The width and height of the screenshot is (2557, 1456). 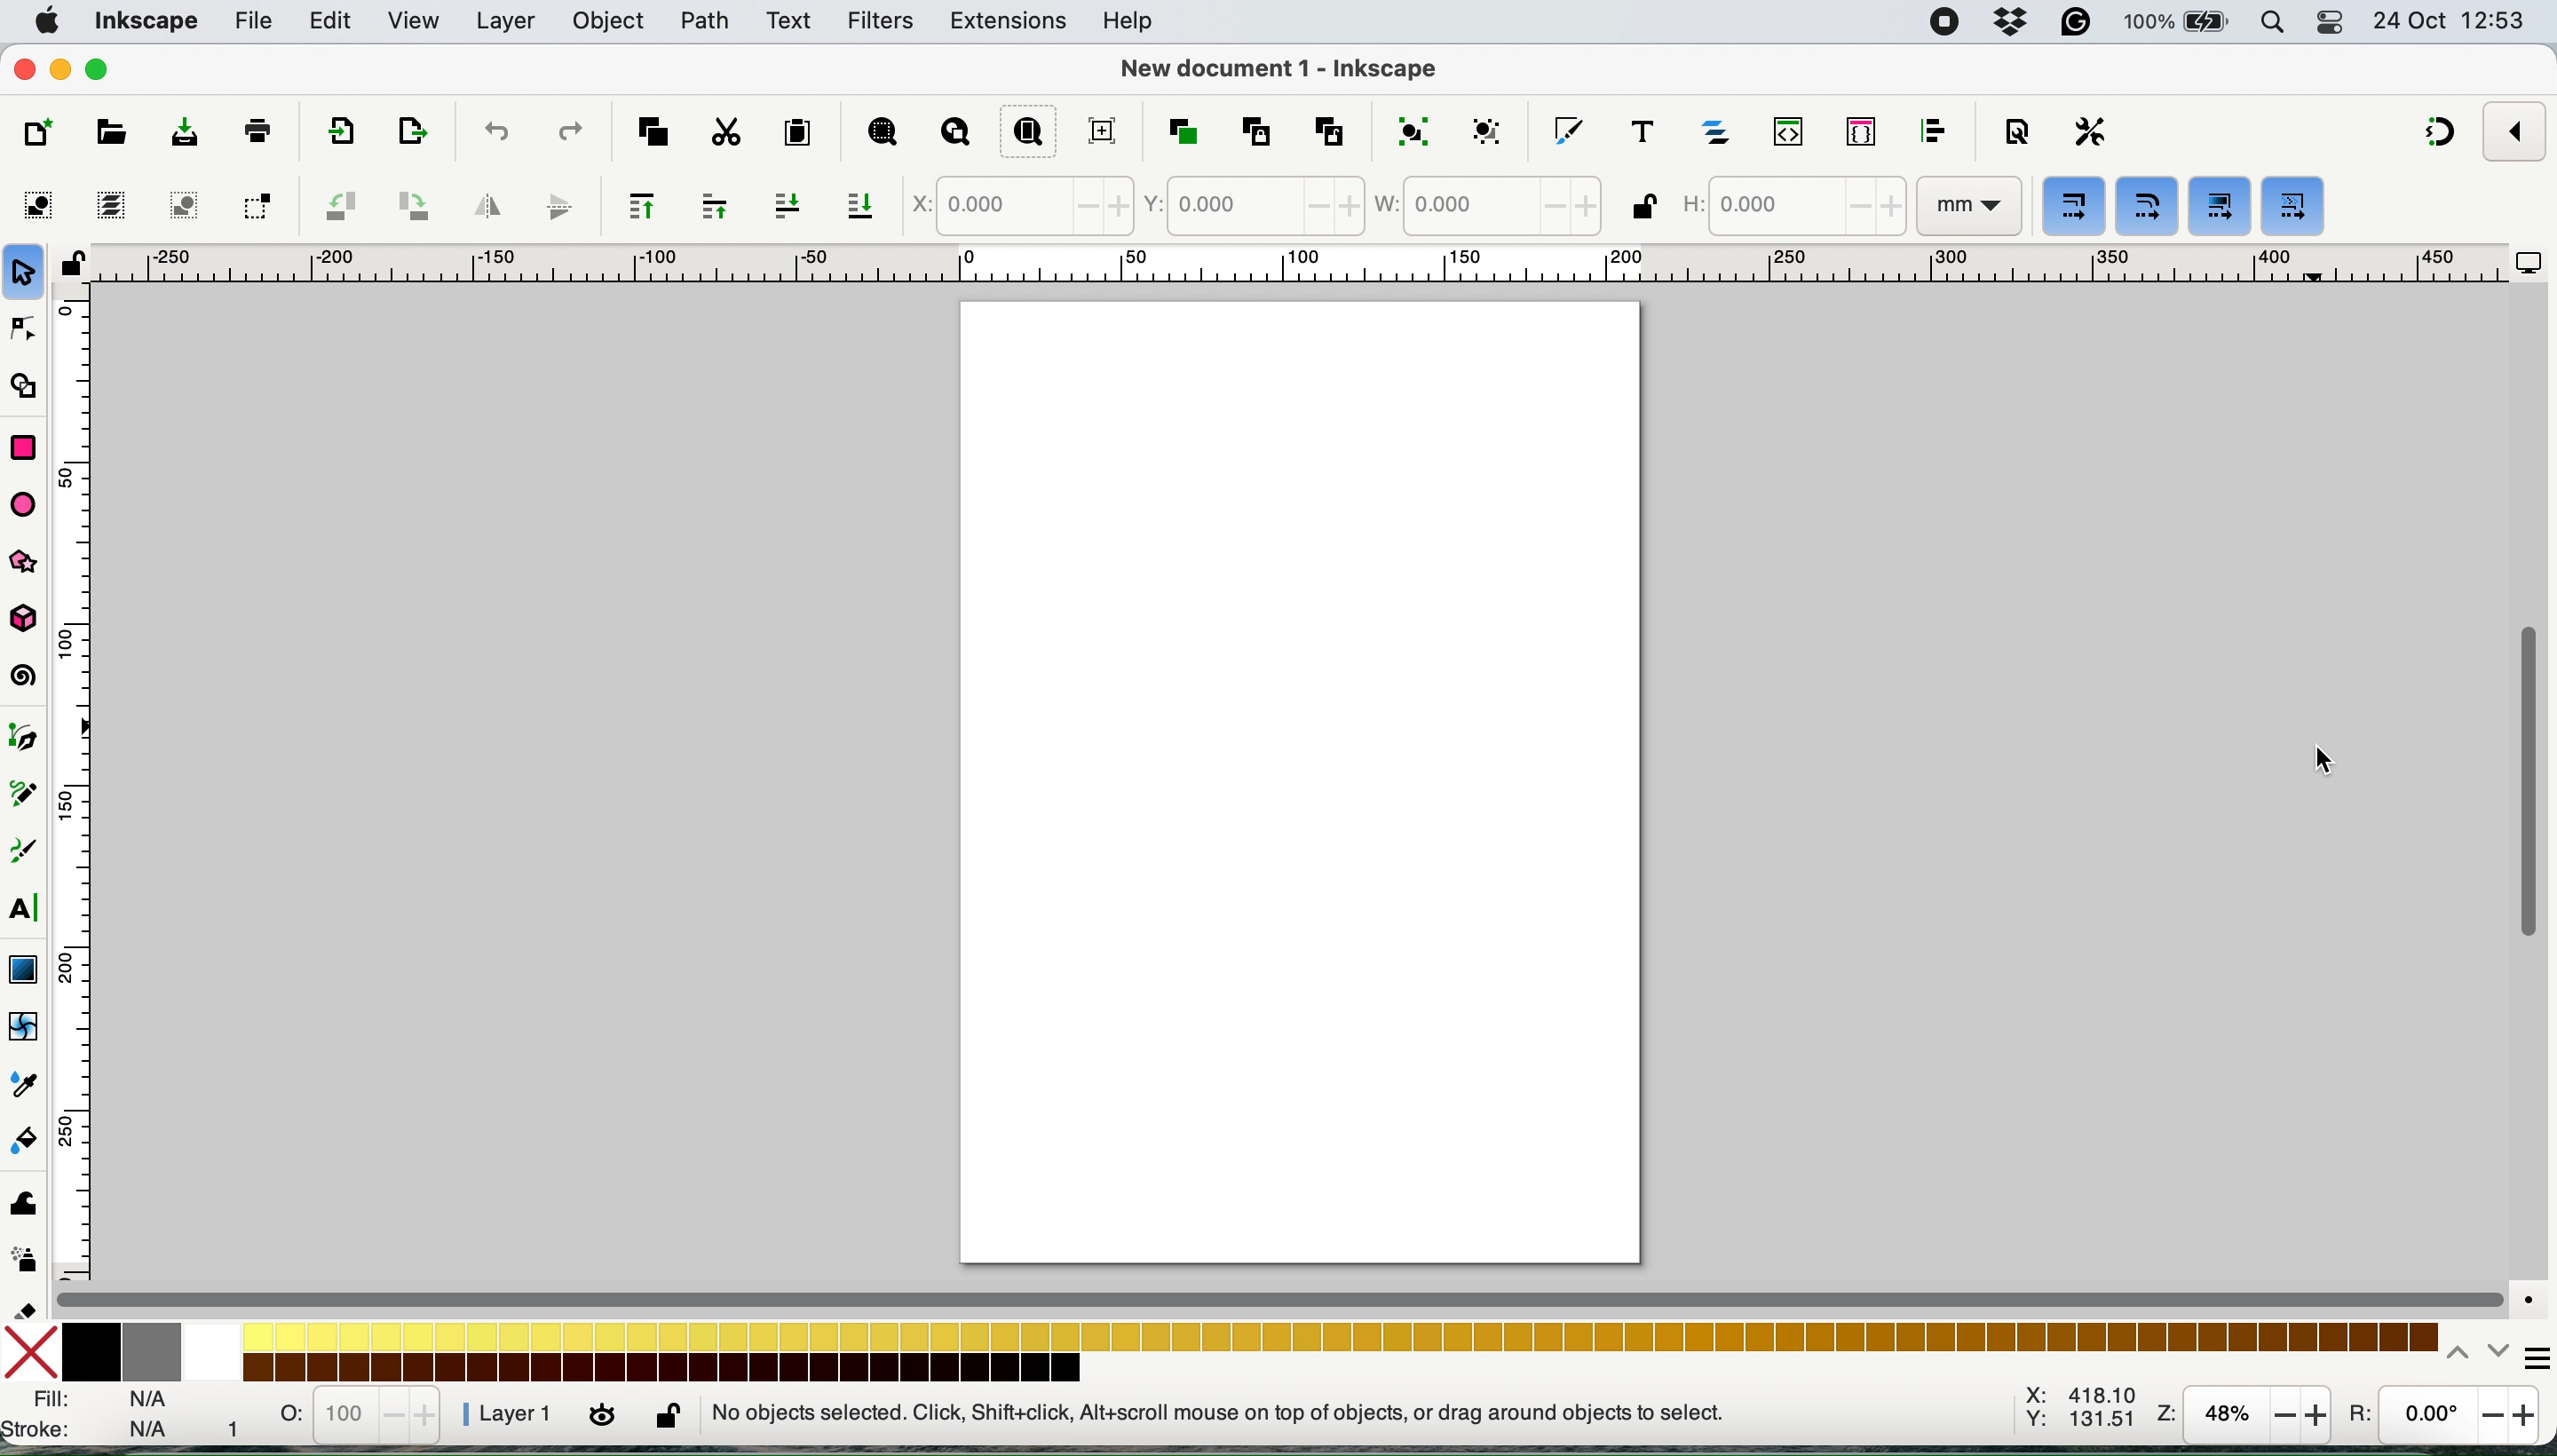 I want to click on horizontal scroll bar, so click(x=1284, y=1298).